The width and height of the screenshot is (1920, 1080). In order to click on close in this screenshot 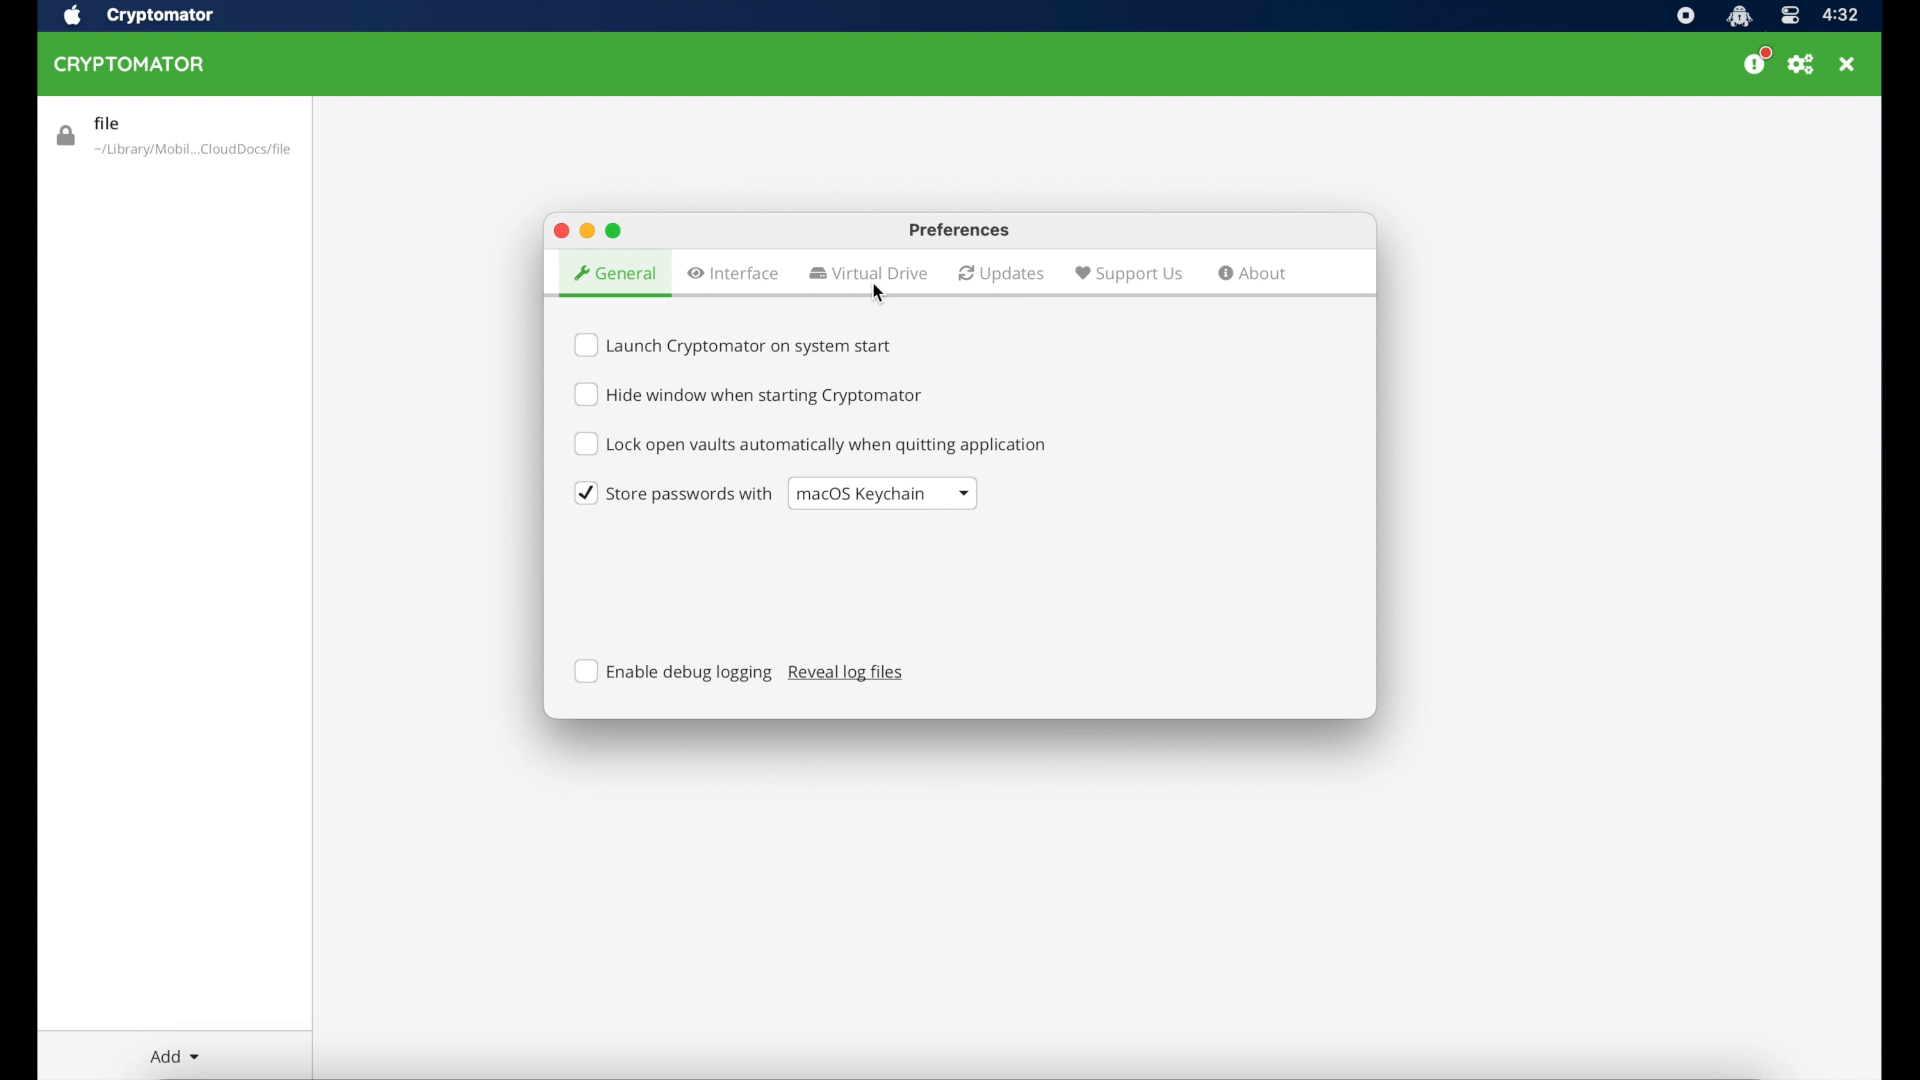, I will do `click(1847, 65)`.